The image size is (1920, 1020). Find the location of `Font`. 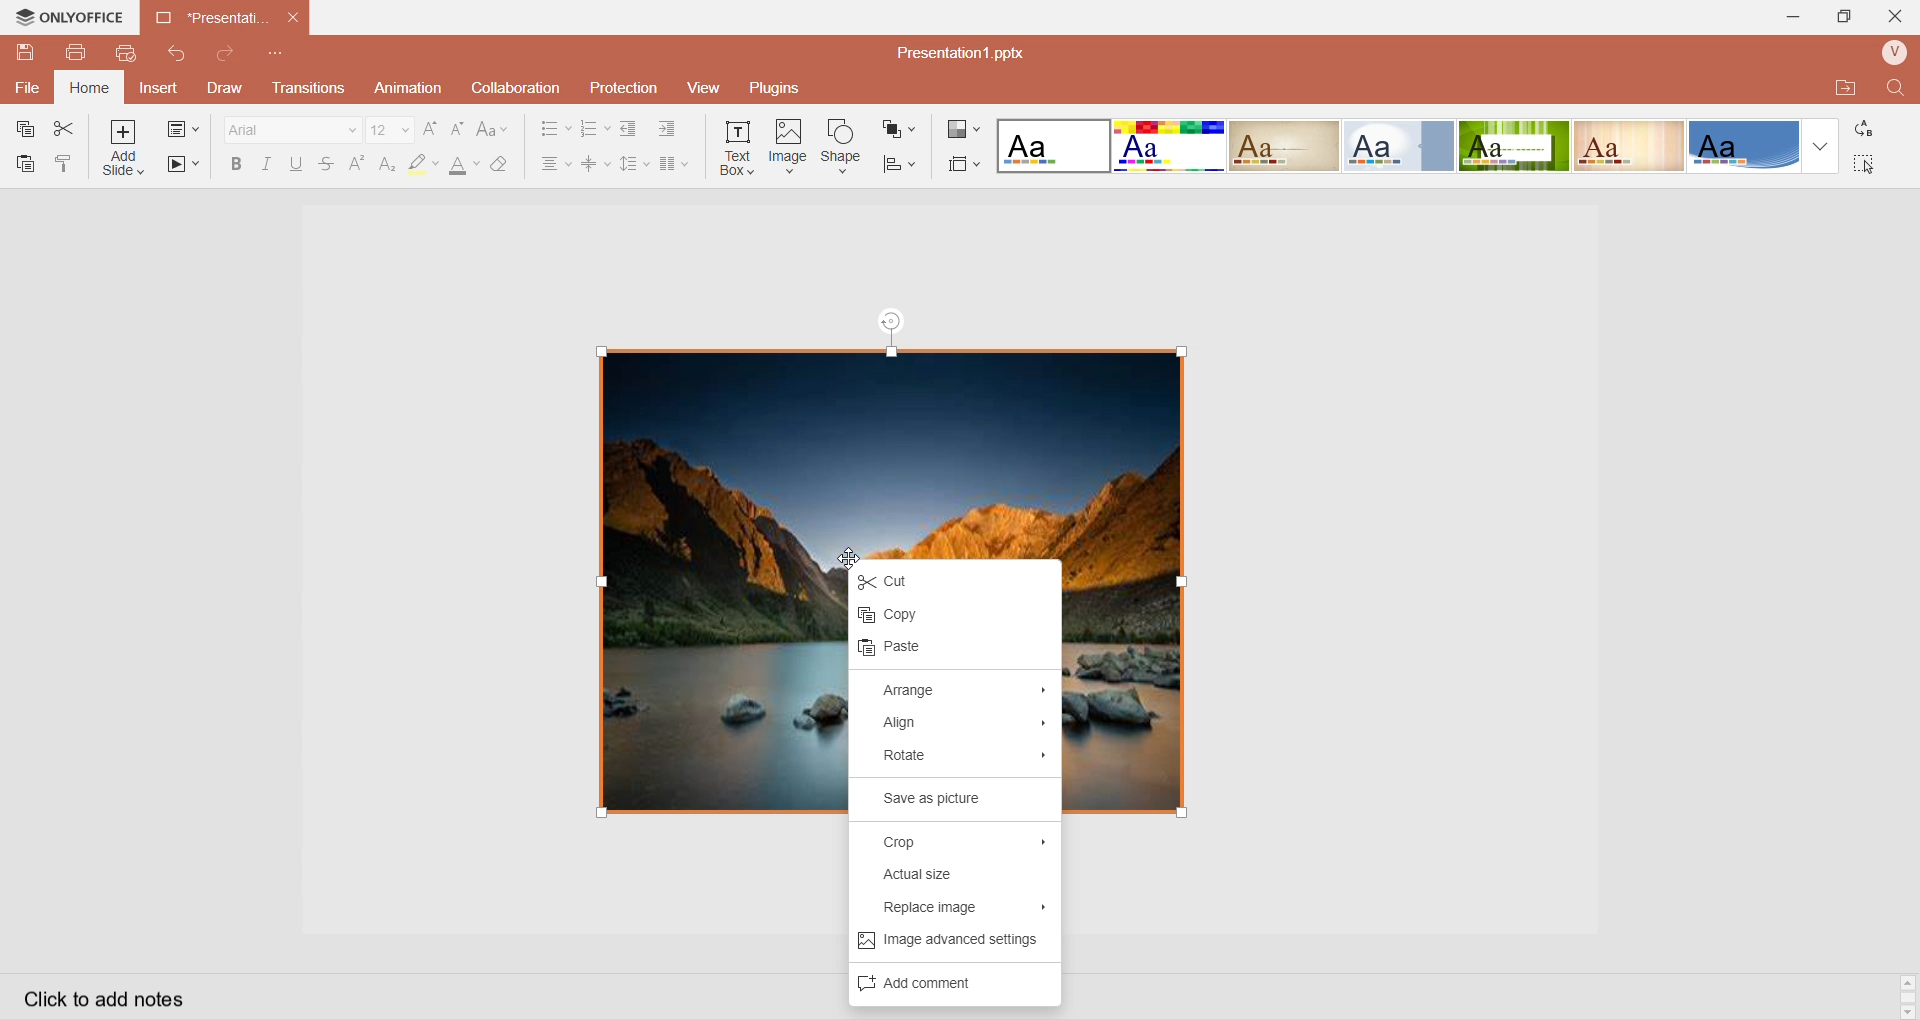

Font is located at coordinates (293, 129).